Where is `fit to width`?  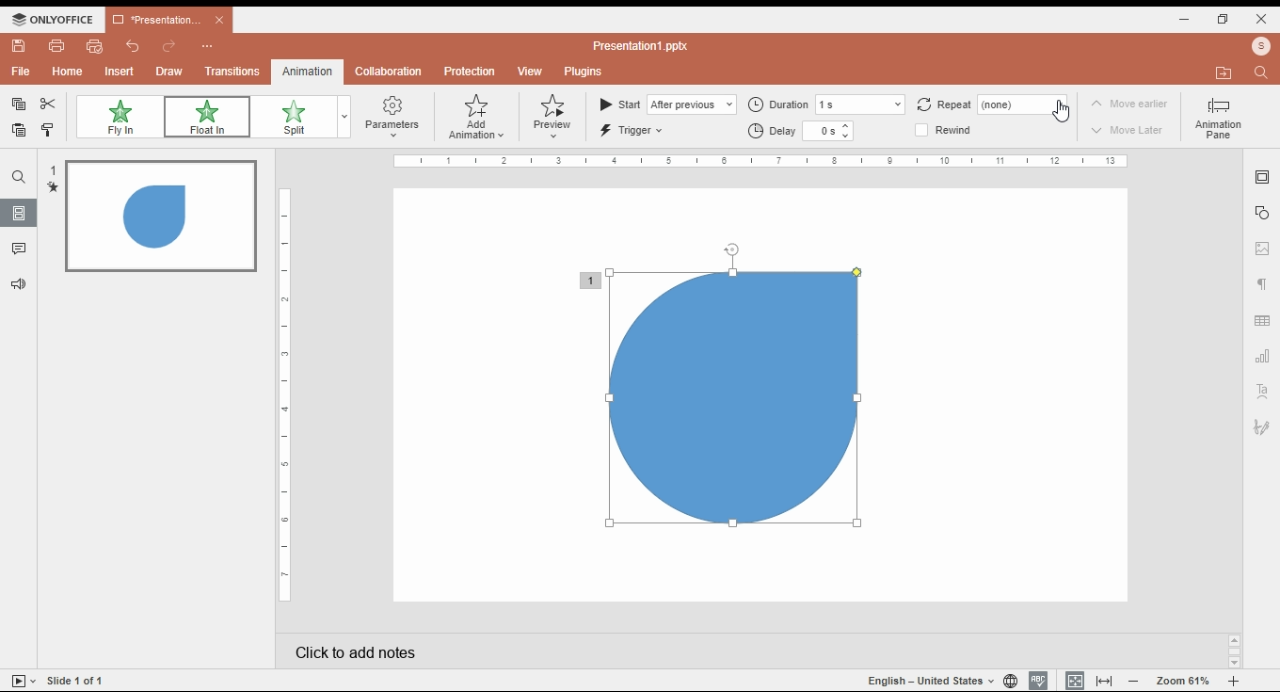
fit to width is located at coordinates (1105, 681).